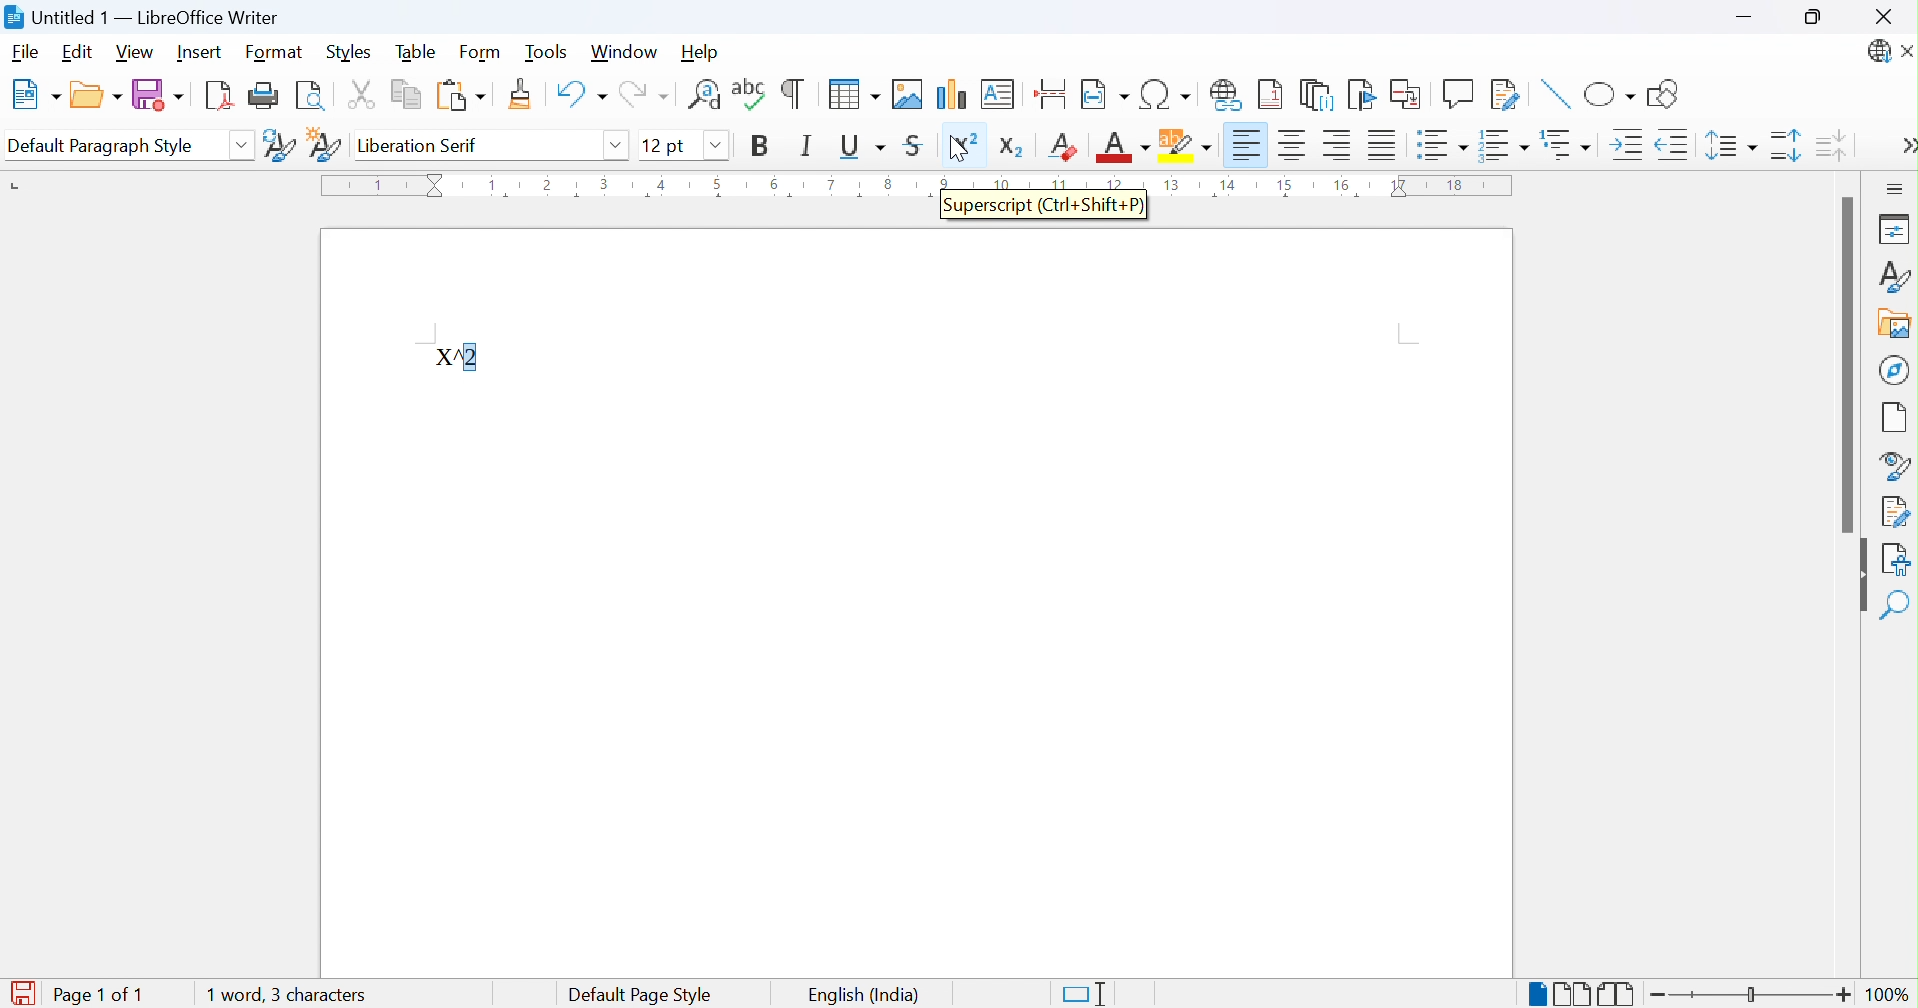 The height and width of the screenshot is (1008, 1918). I want to click on Form, so click(483, 50).